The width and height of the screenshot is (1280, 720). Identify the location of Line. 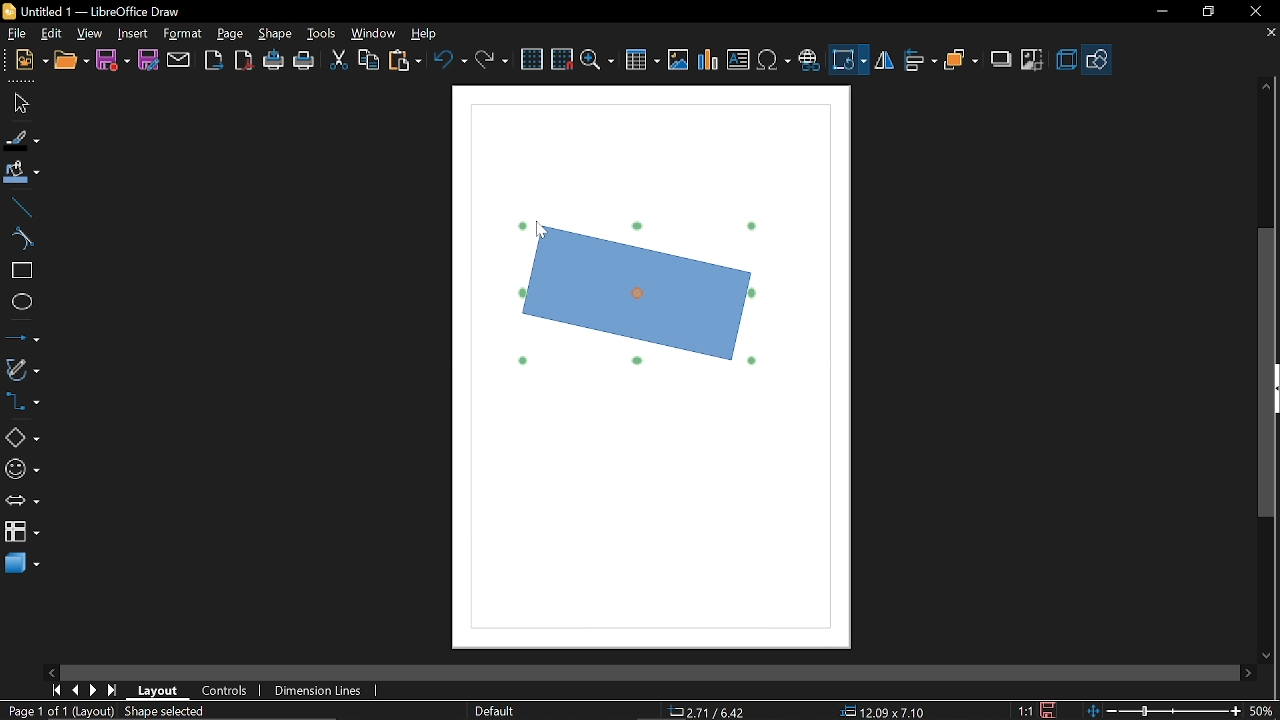
(20, 207).